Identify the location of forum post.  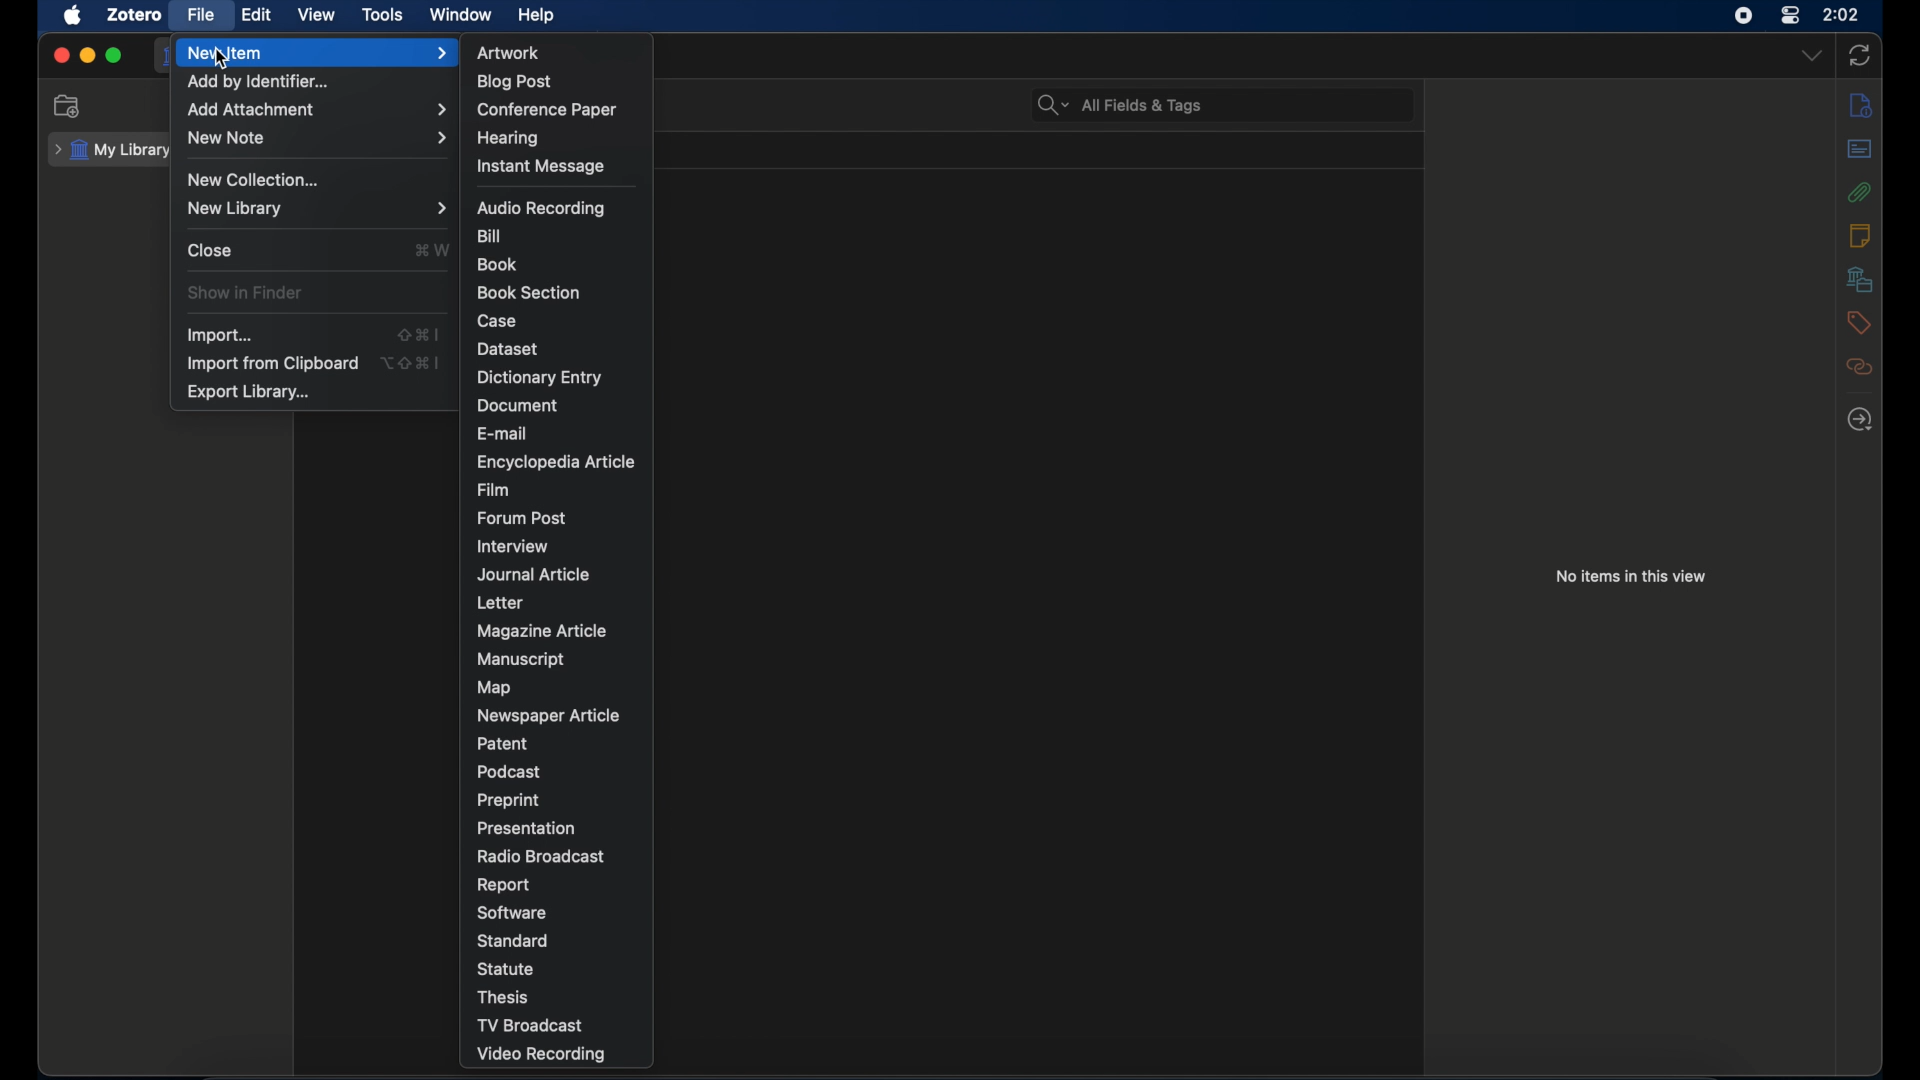
(521, 517).